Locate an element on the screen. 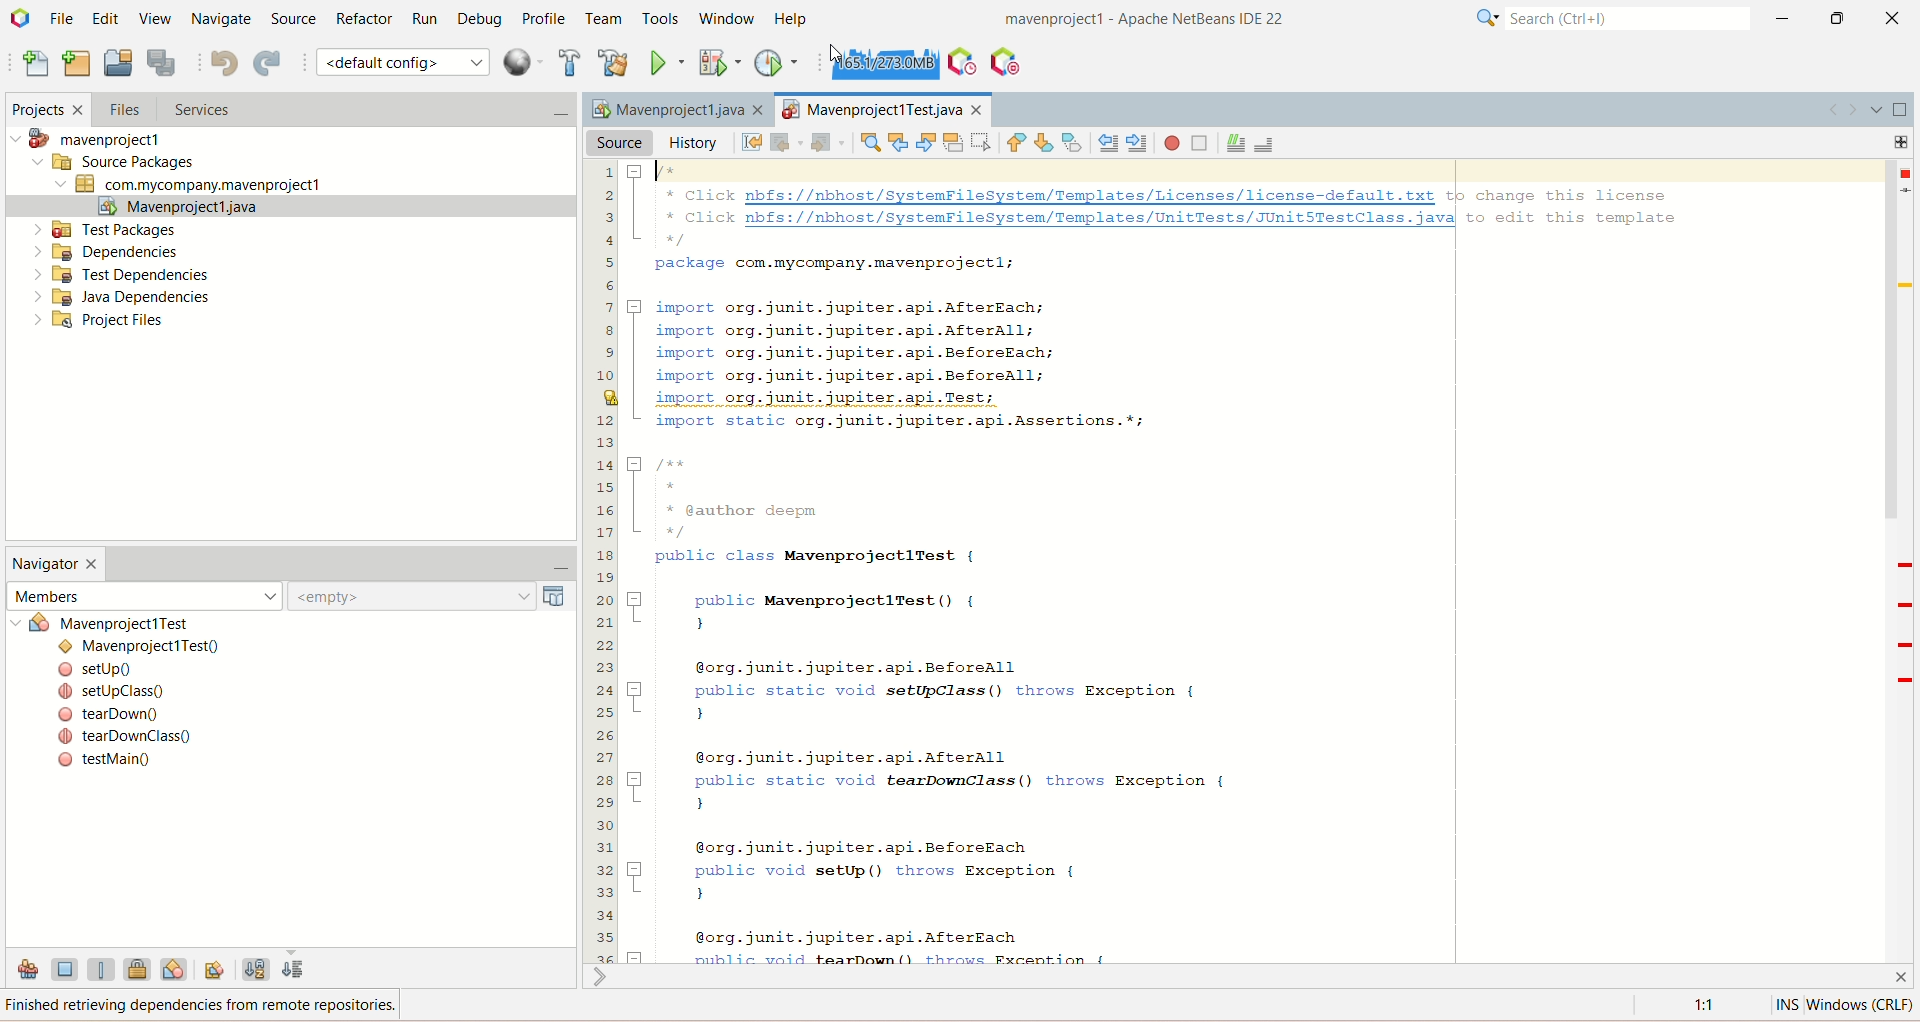  1:1 is located at coordinates (1691, 1010).